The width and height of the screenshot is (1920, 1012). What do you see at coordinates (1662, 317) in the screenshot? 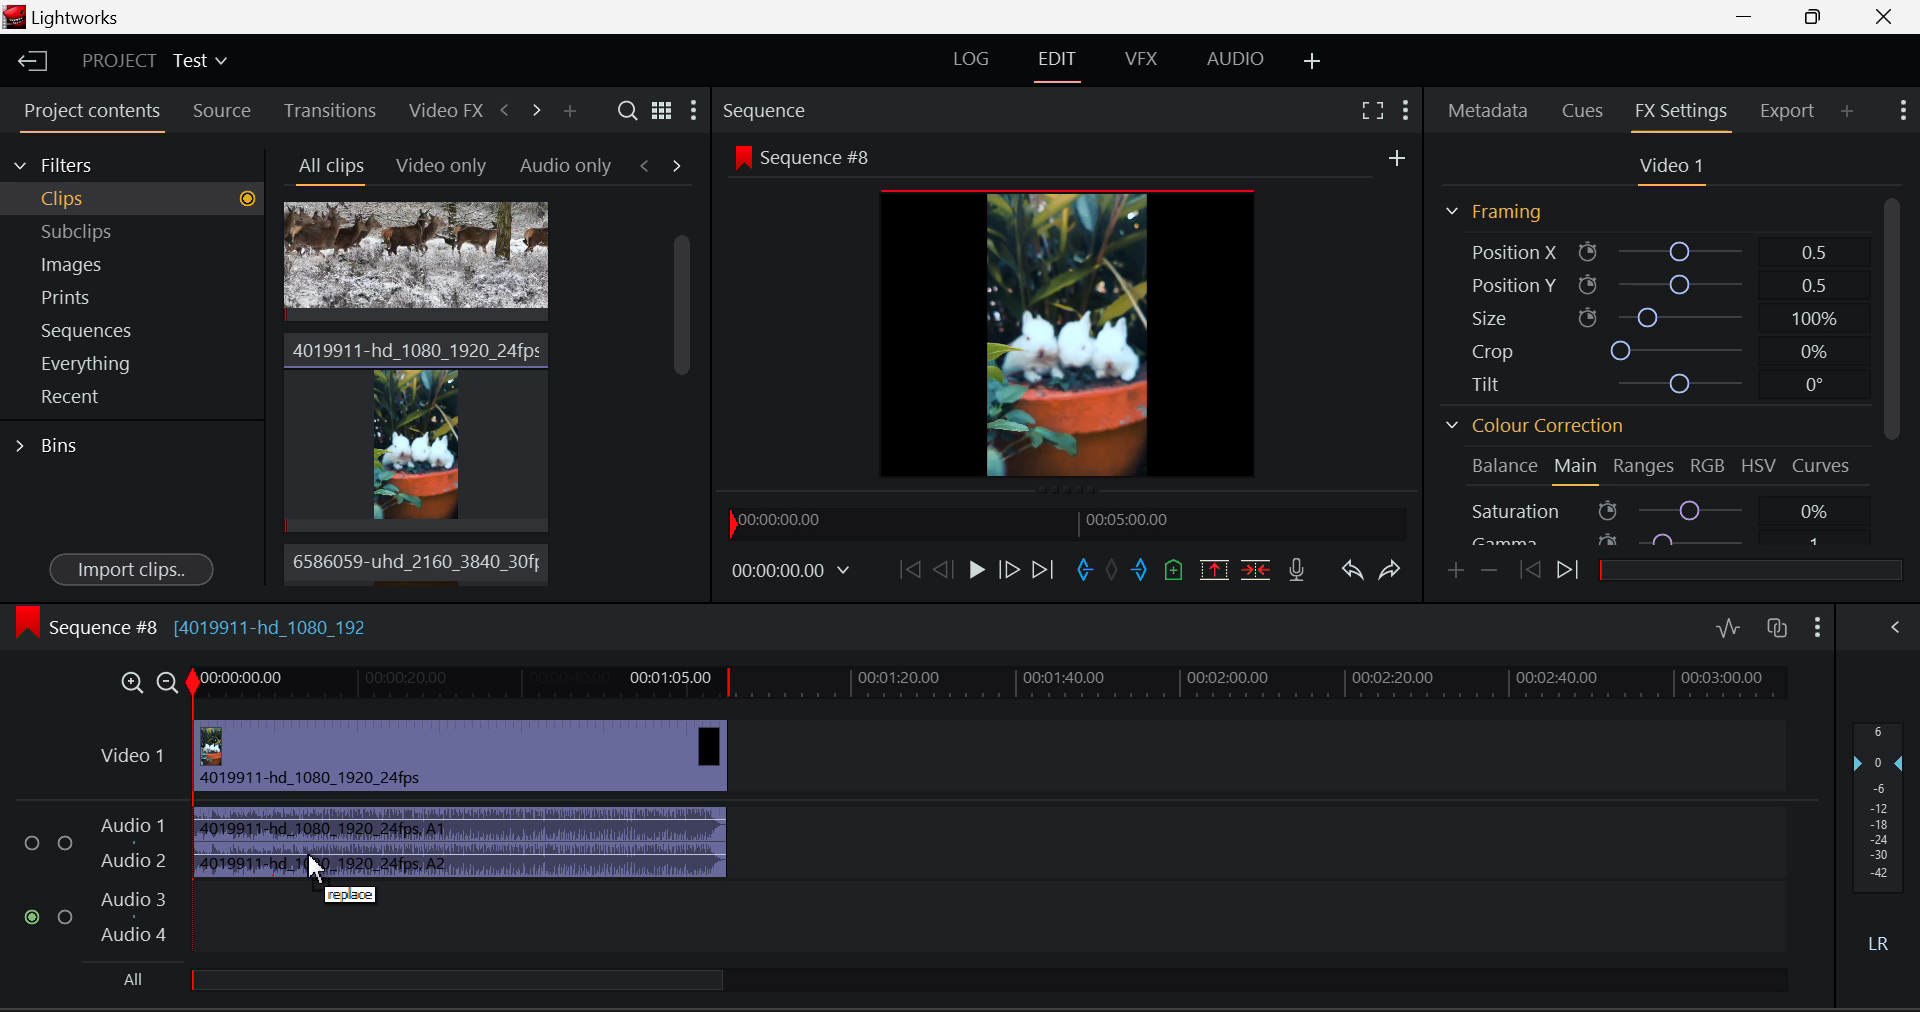
I see `Size` at bounding box center [1662, 317].